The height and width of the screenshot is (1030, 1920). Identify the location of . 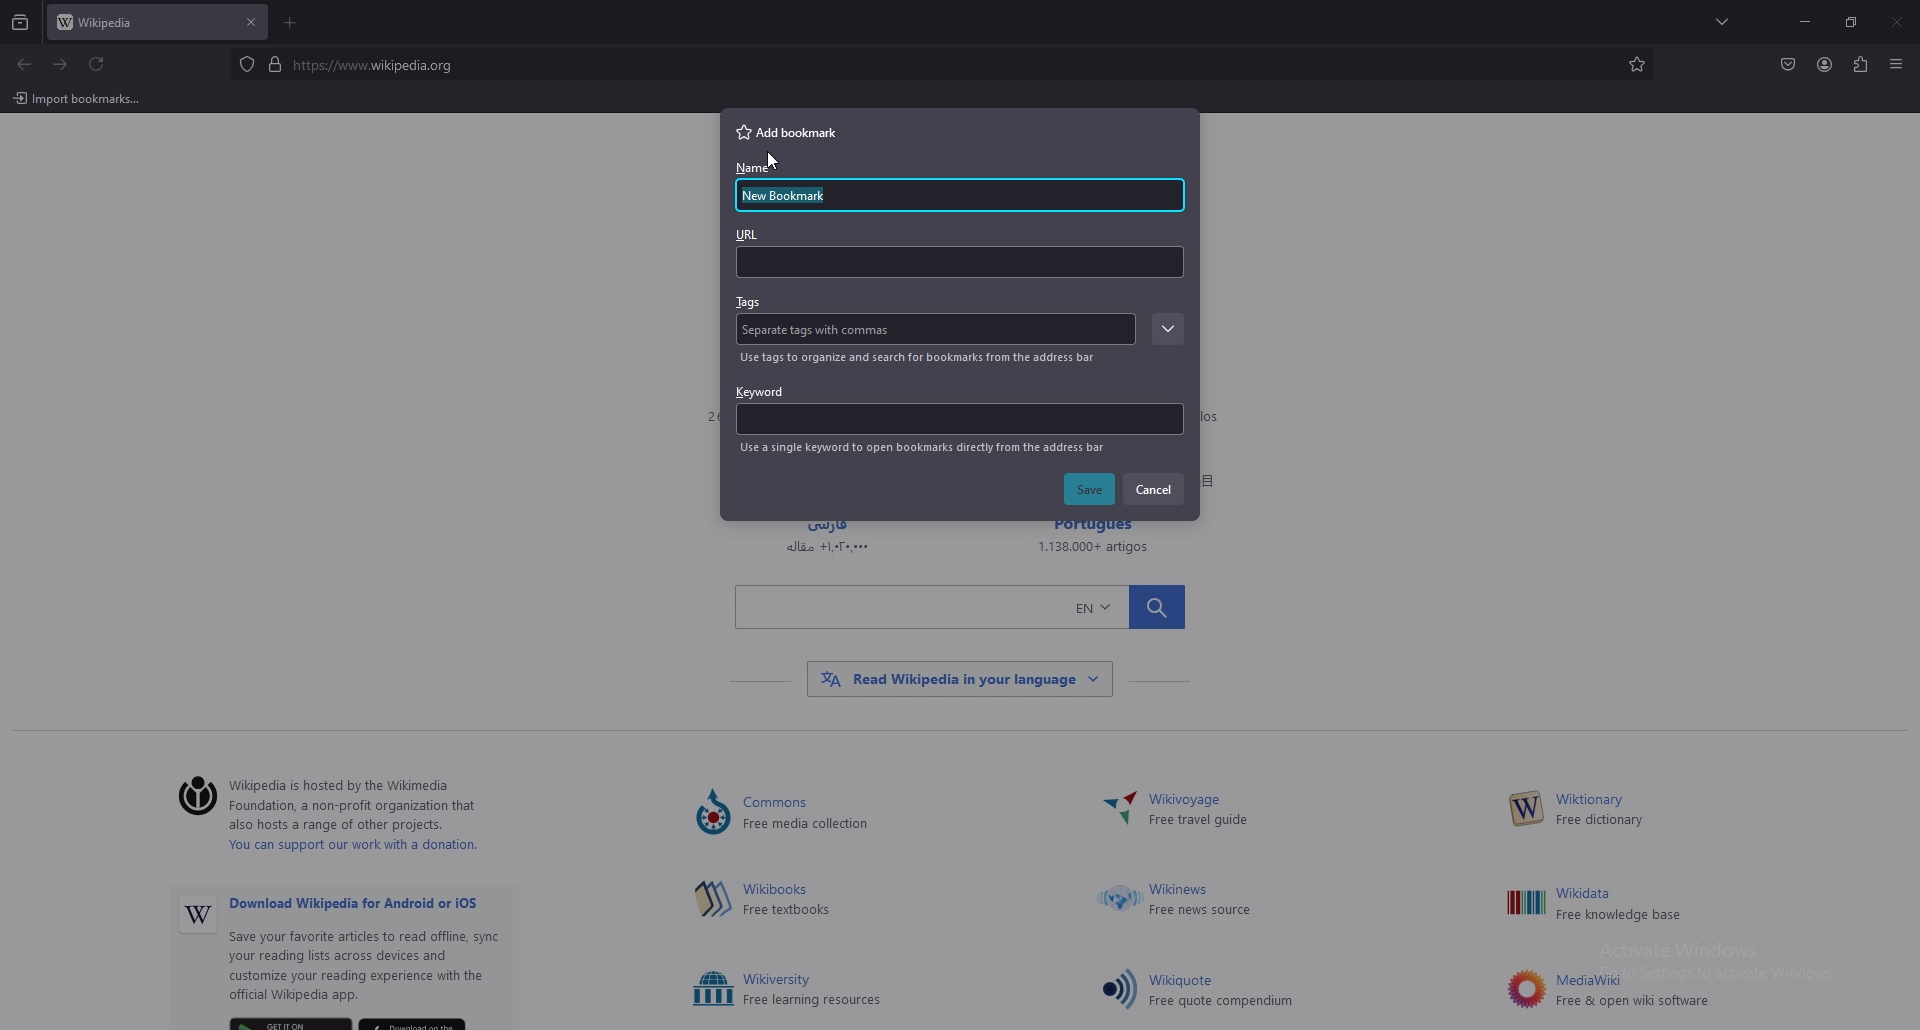
(713, 990).